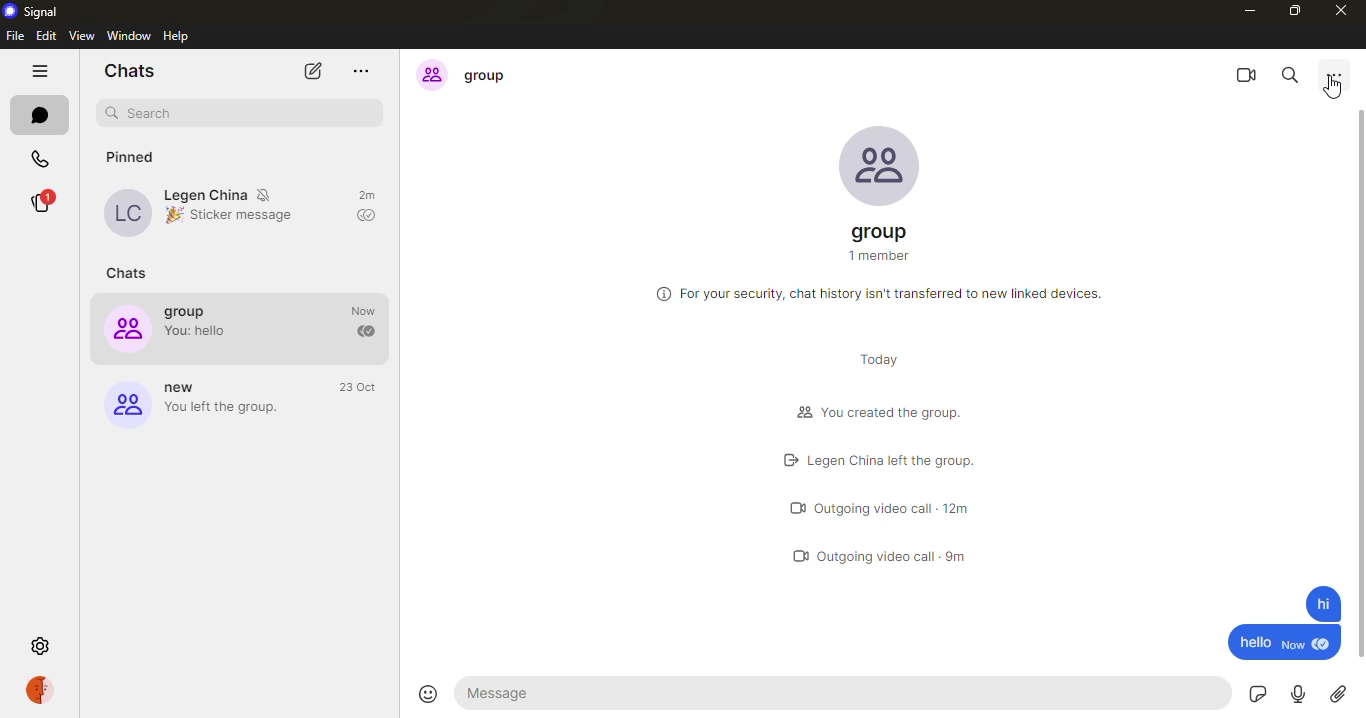  I want to click on video call logo, so click(797, 510).